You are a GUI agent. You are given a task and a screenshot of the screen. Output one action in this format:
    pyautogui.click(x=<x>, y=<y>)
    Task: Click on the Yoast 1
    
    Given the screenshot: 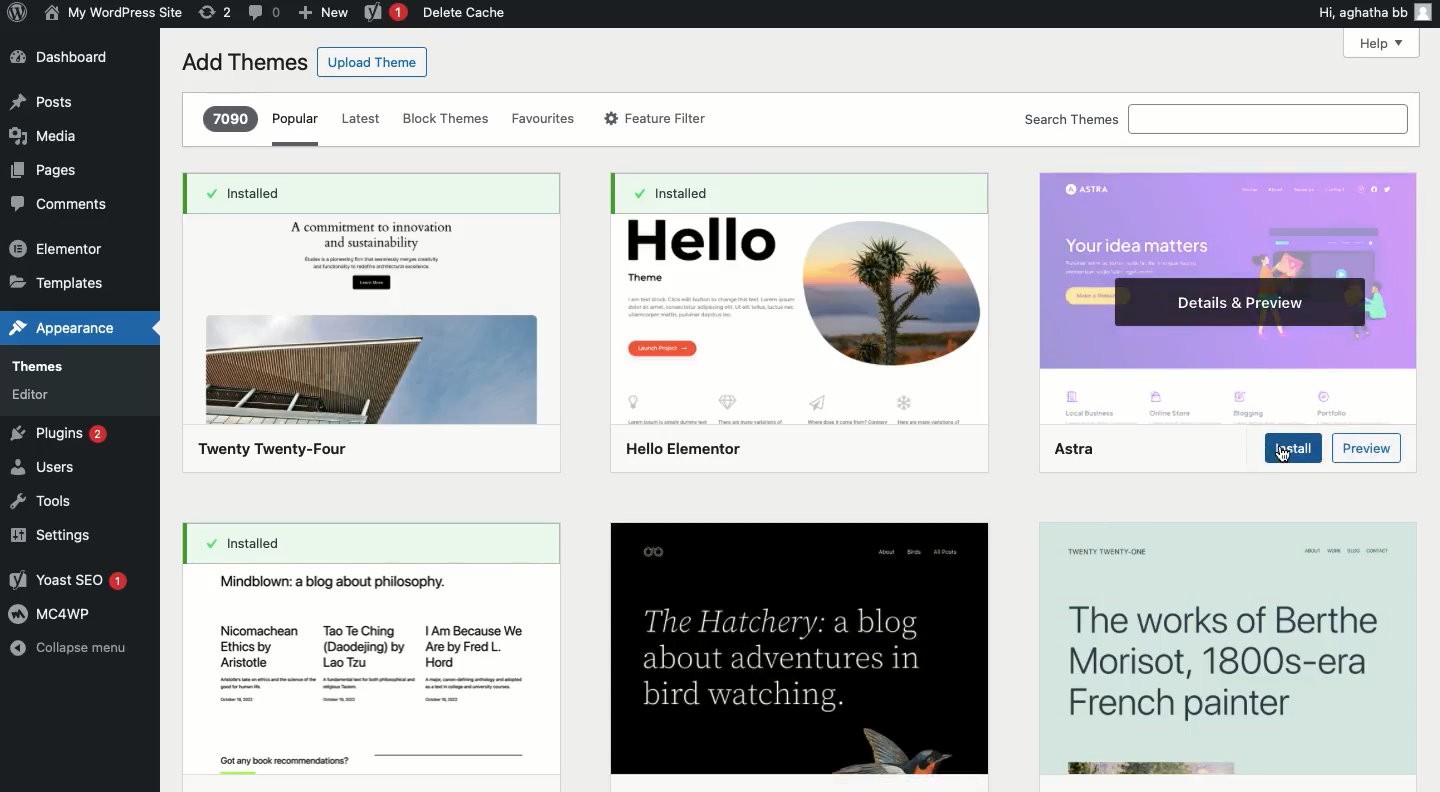 What is the action you would take?
    pyautogui.click(x=385, y=13)
    